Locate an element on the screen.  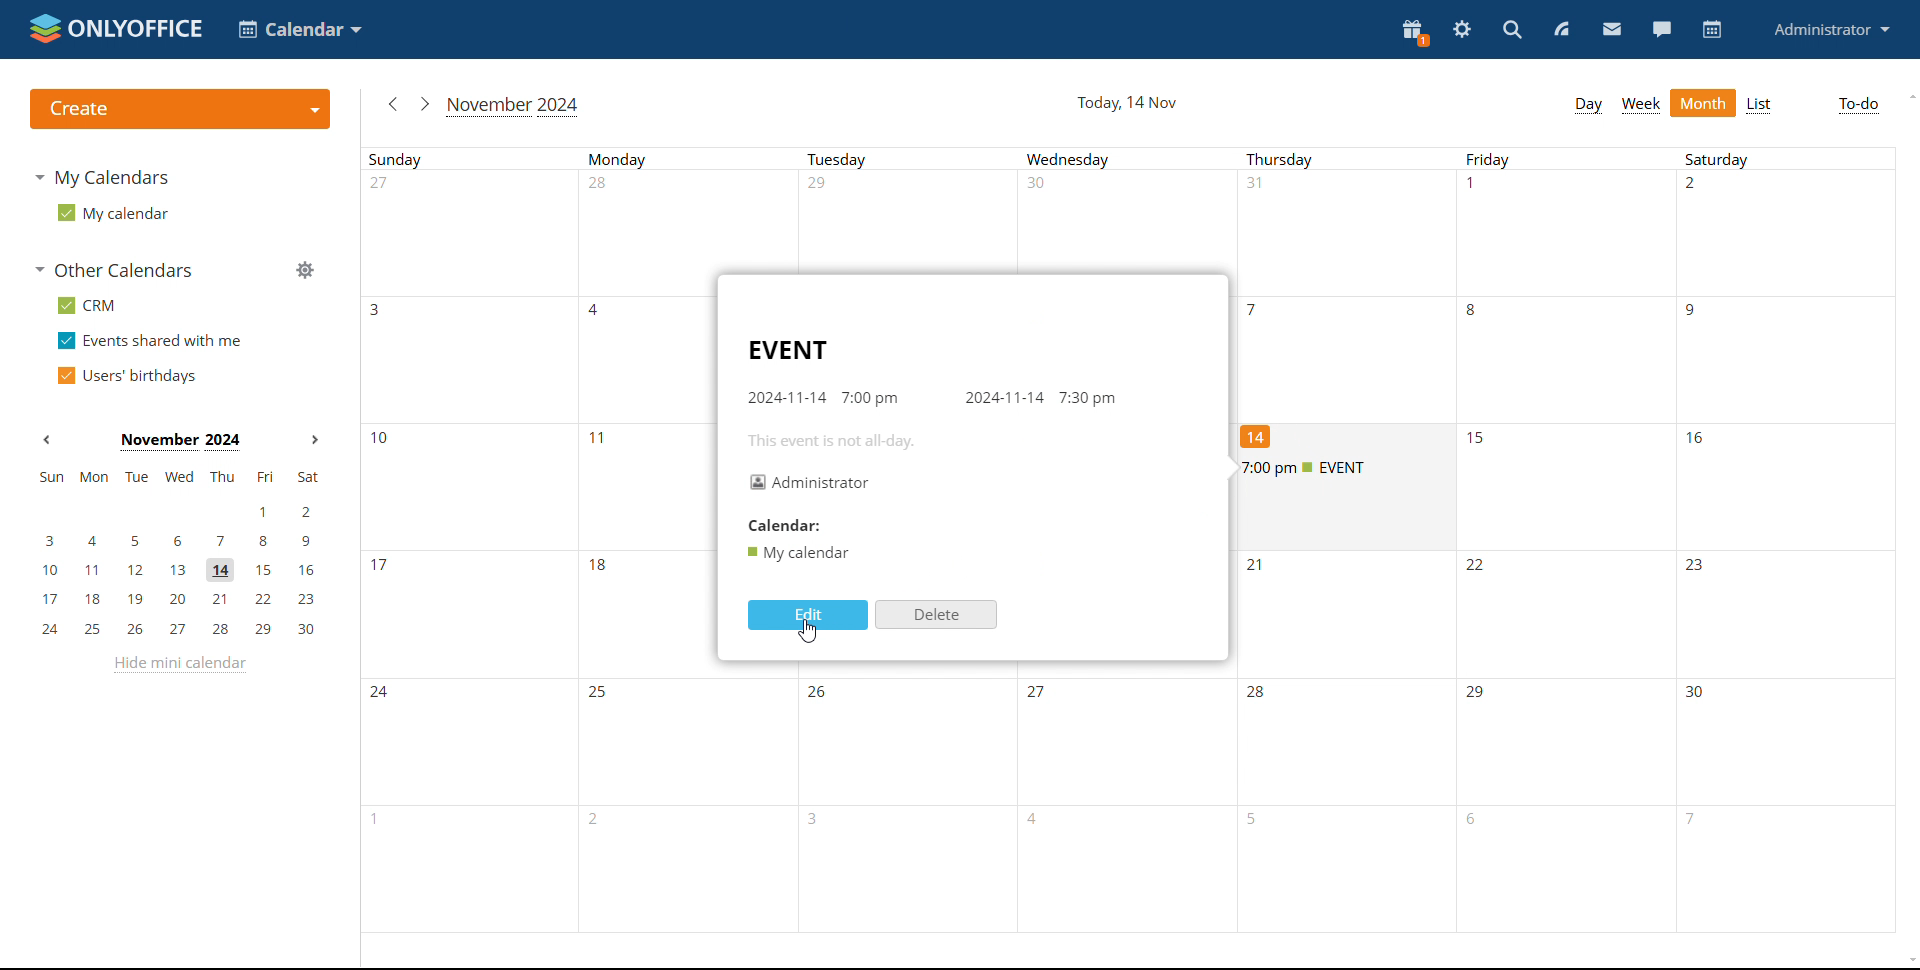
start date is located at coordinates (784, 398).